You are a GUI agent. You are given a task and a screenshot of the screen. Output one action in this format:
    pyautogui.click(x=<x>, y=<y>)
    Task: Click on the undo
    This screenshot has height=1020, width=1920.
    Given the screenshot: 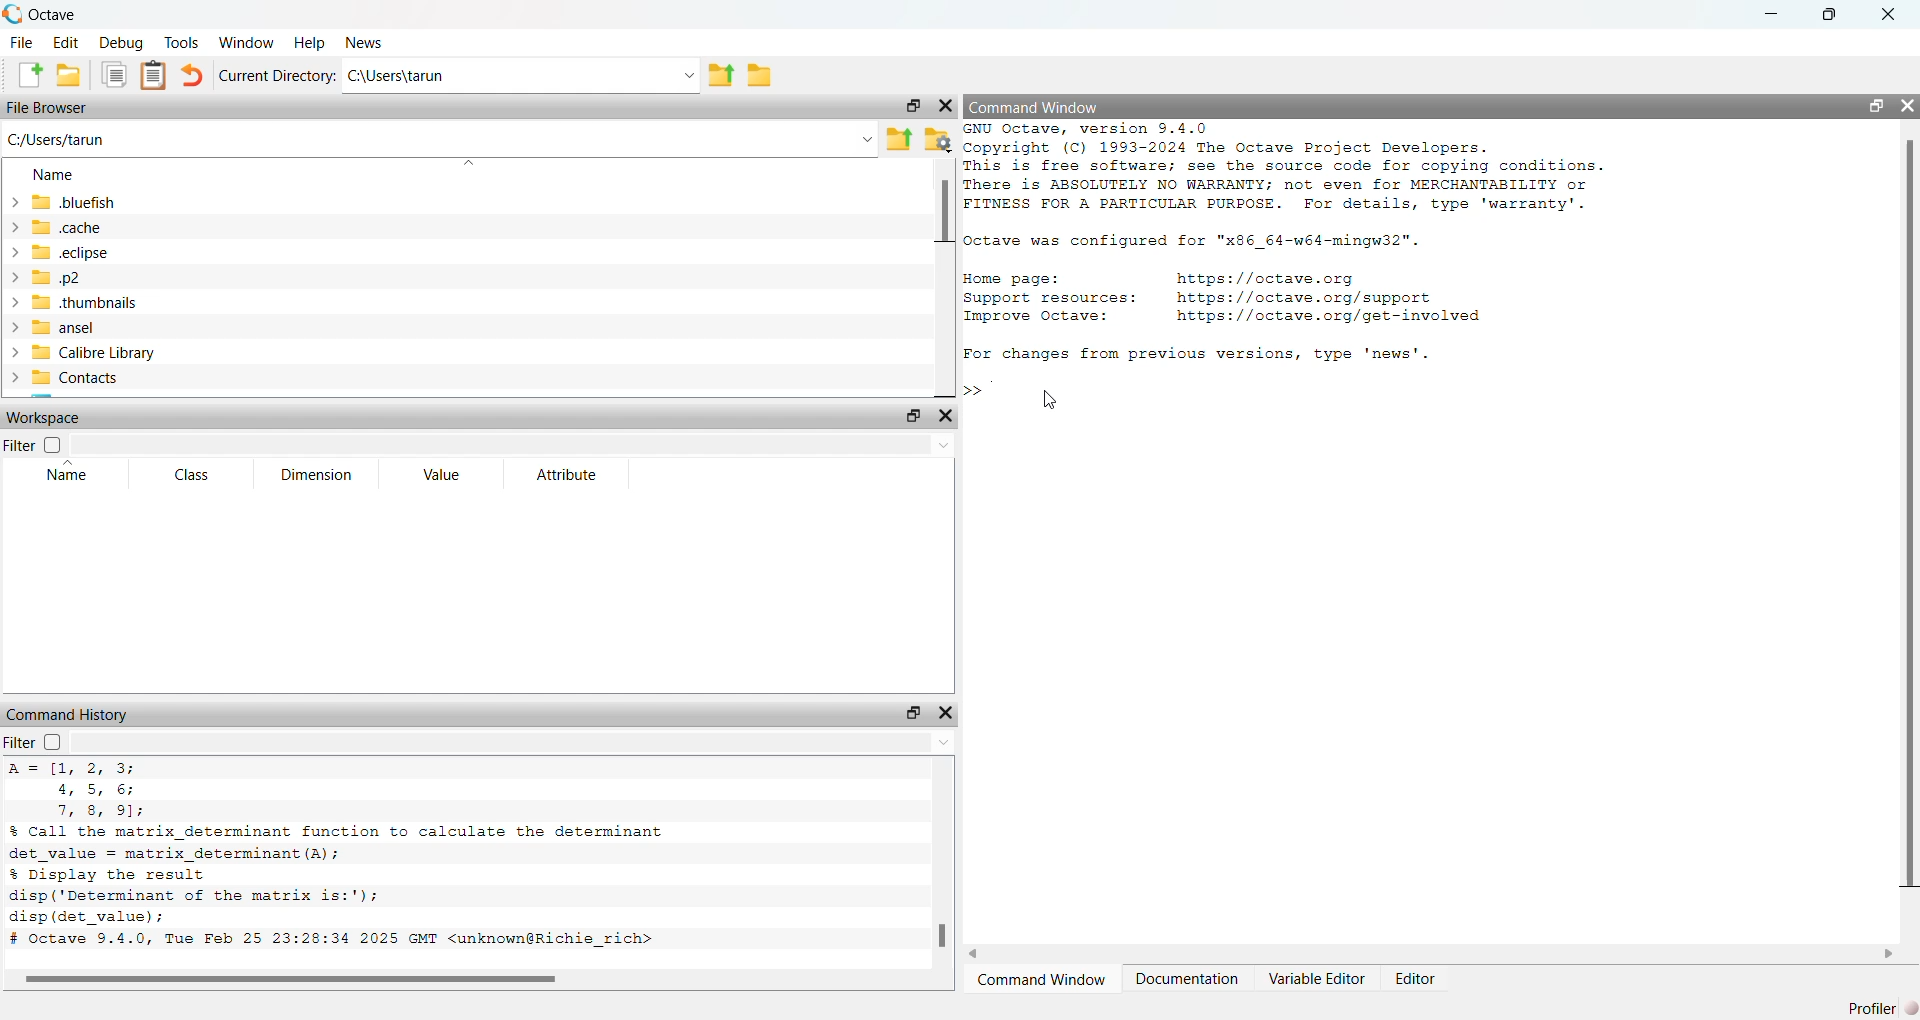 What is the action you would take?
    pyautogui.click(x=194, y=76)
    